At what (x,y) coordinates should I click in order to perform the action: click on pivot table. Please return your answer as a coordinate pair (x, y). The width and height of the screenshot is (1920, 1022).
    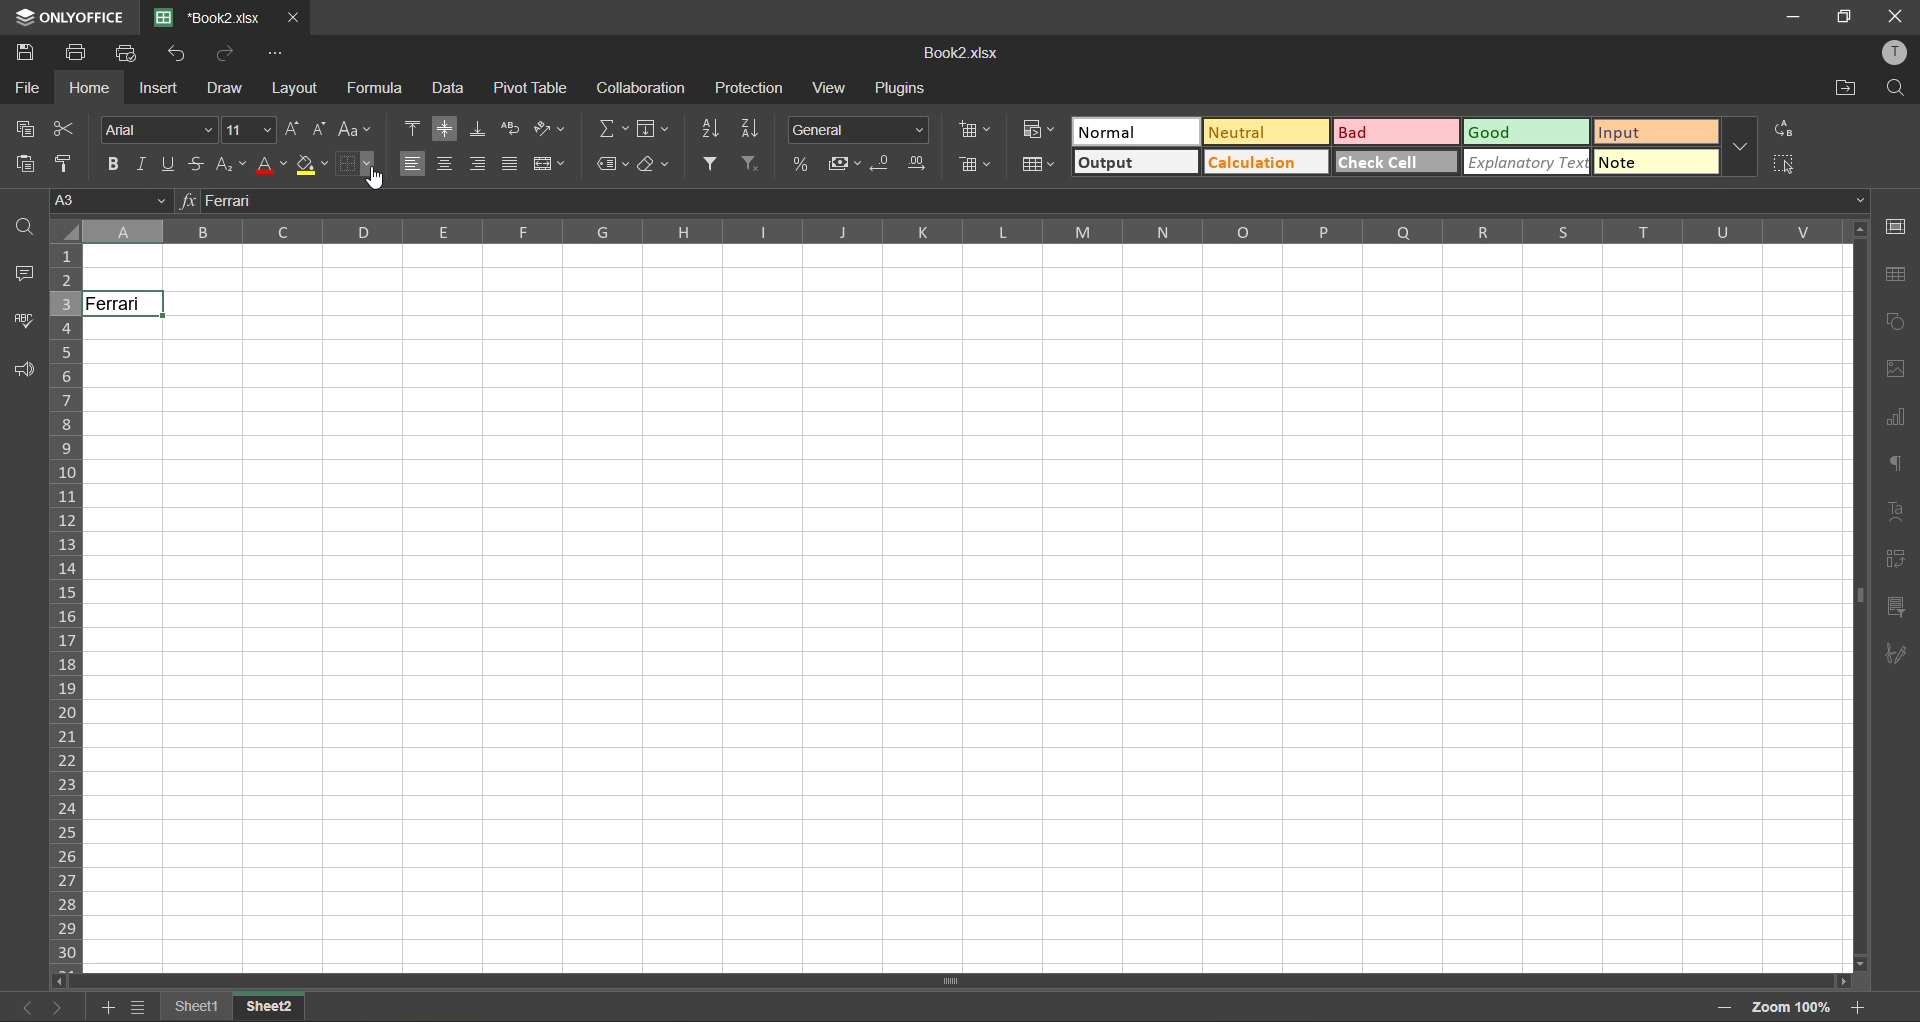
    Looking at the image, I should click on (1900, 559).